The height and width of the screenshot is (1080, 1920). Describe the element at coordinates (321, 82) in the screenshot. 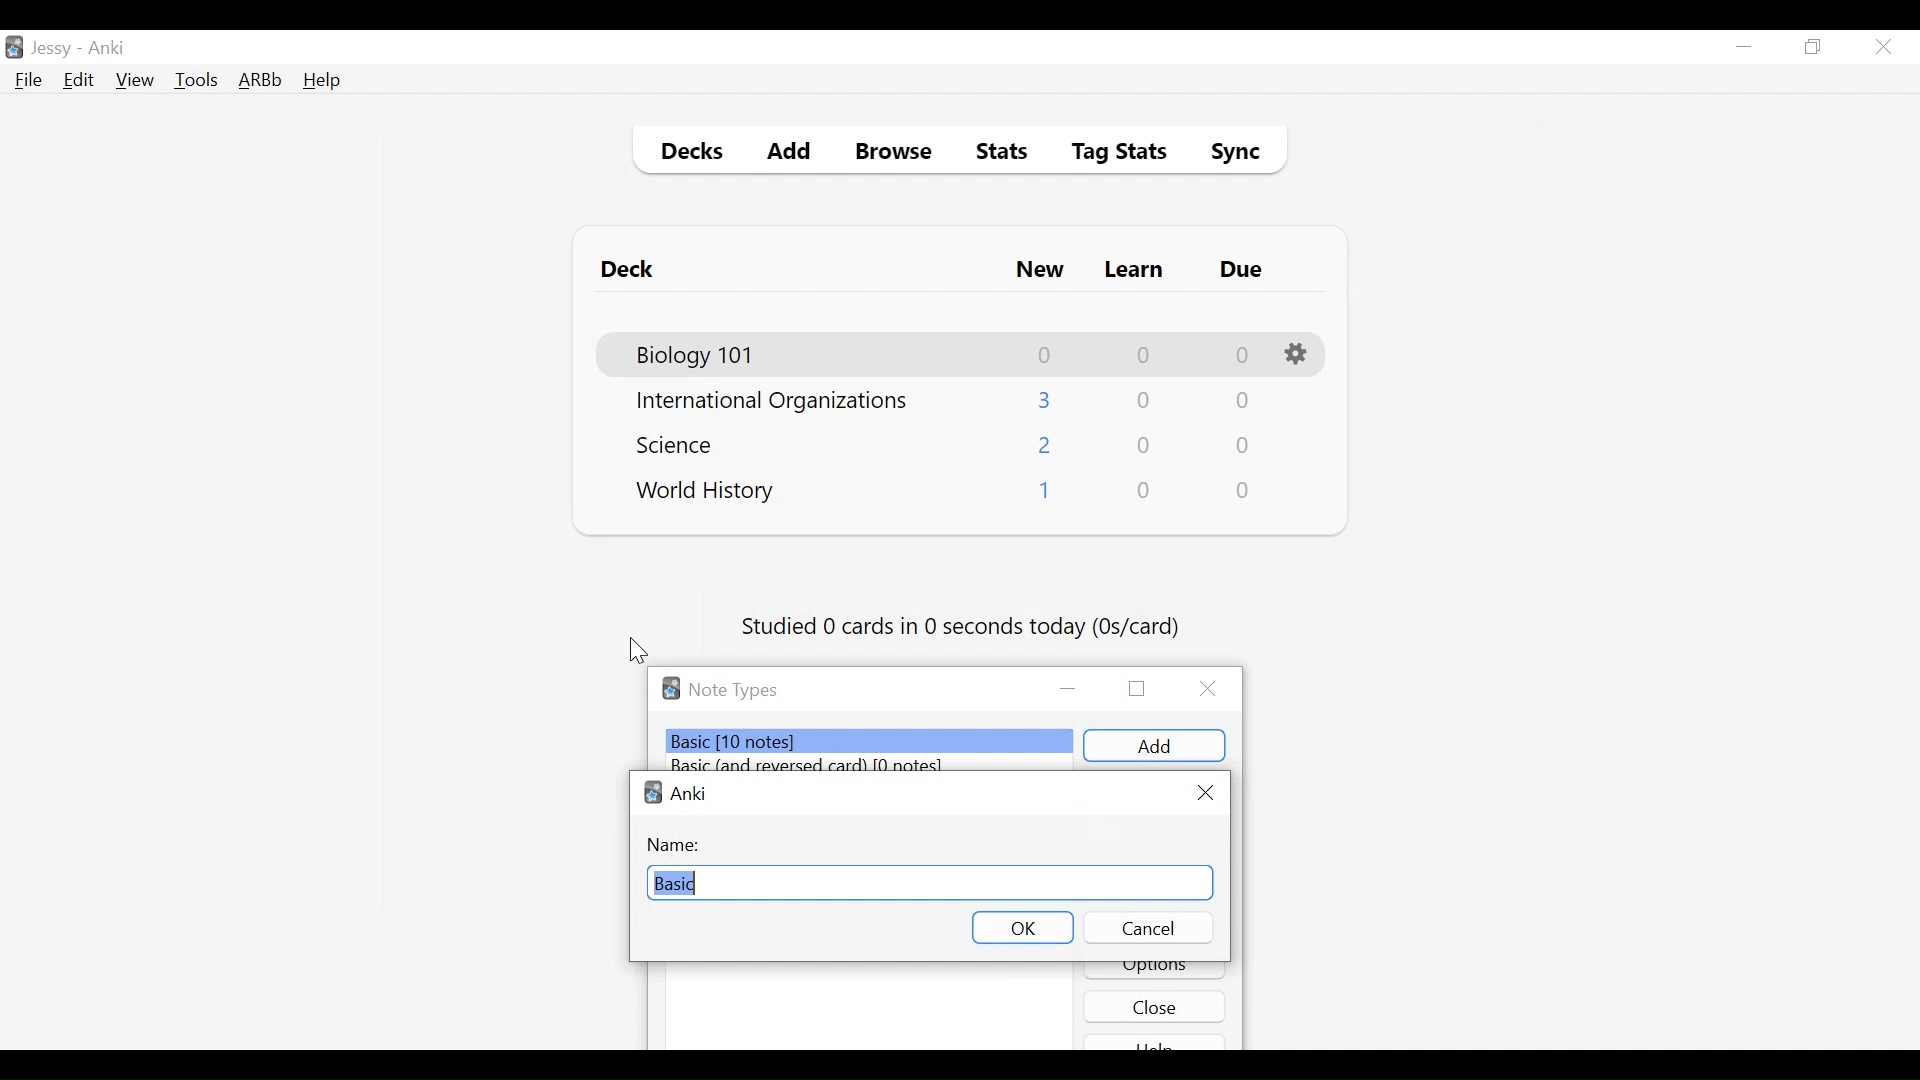

I see `Help` at that location.